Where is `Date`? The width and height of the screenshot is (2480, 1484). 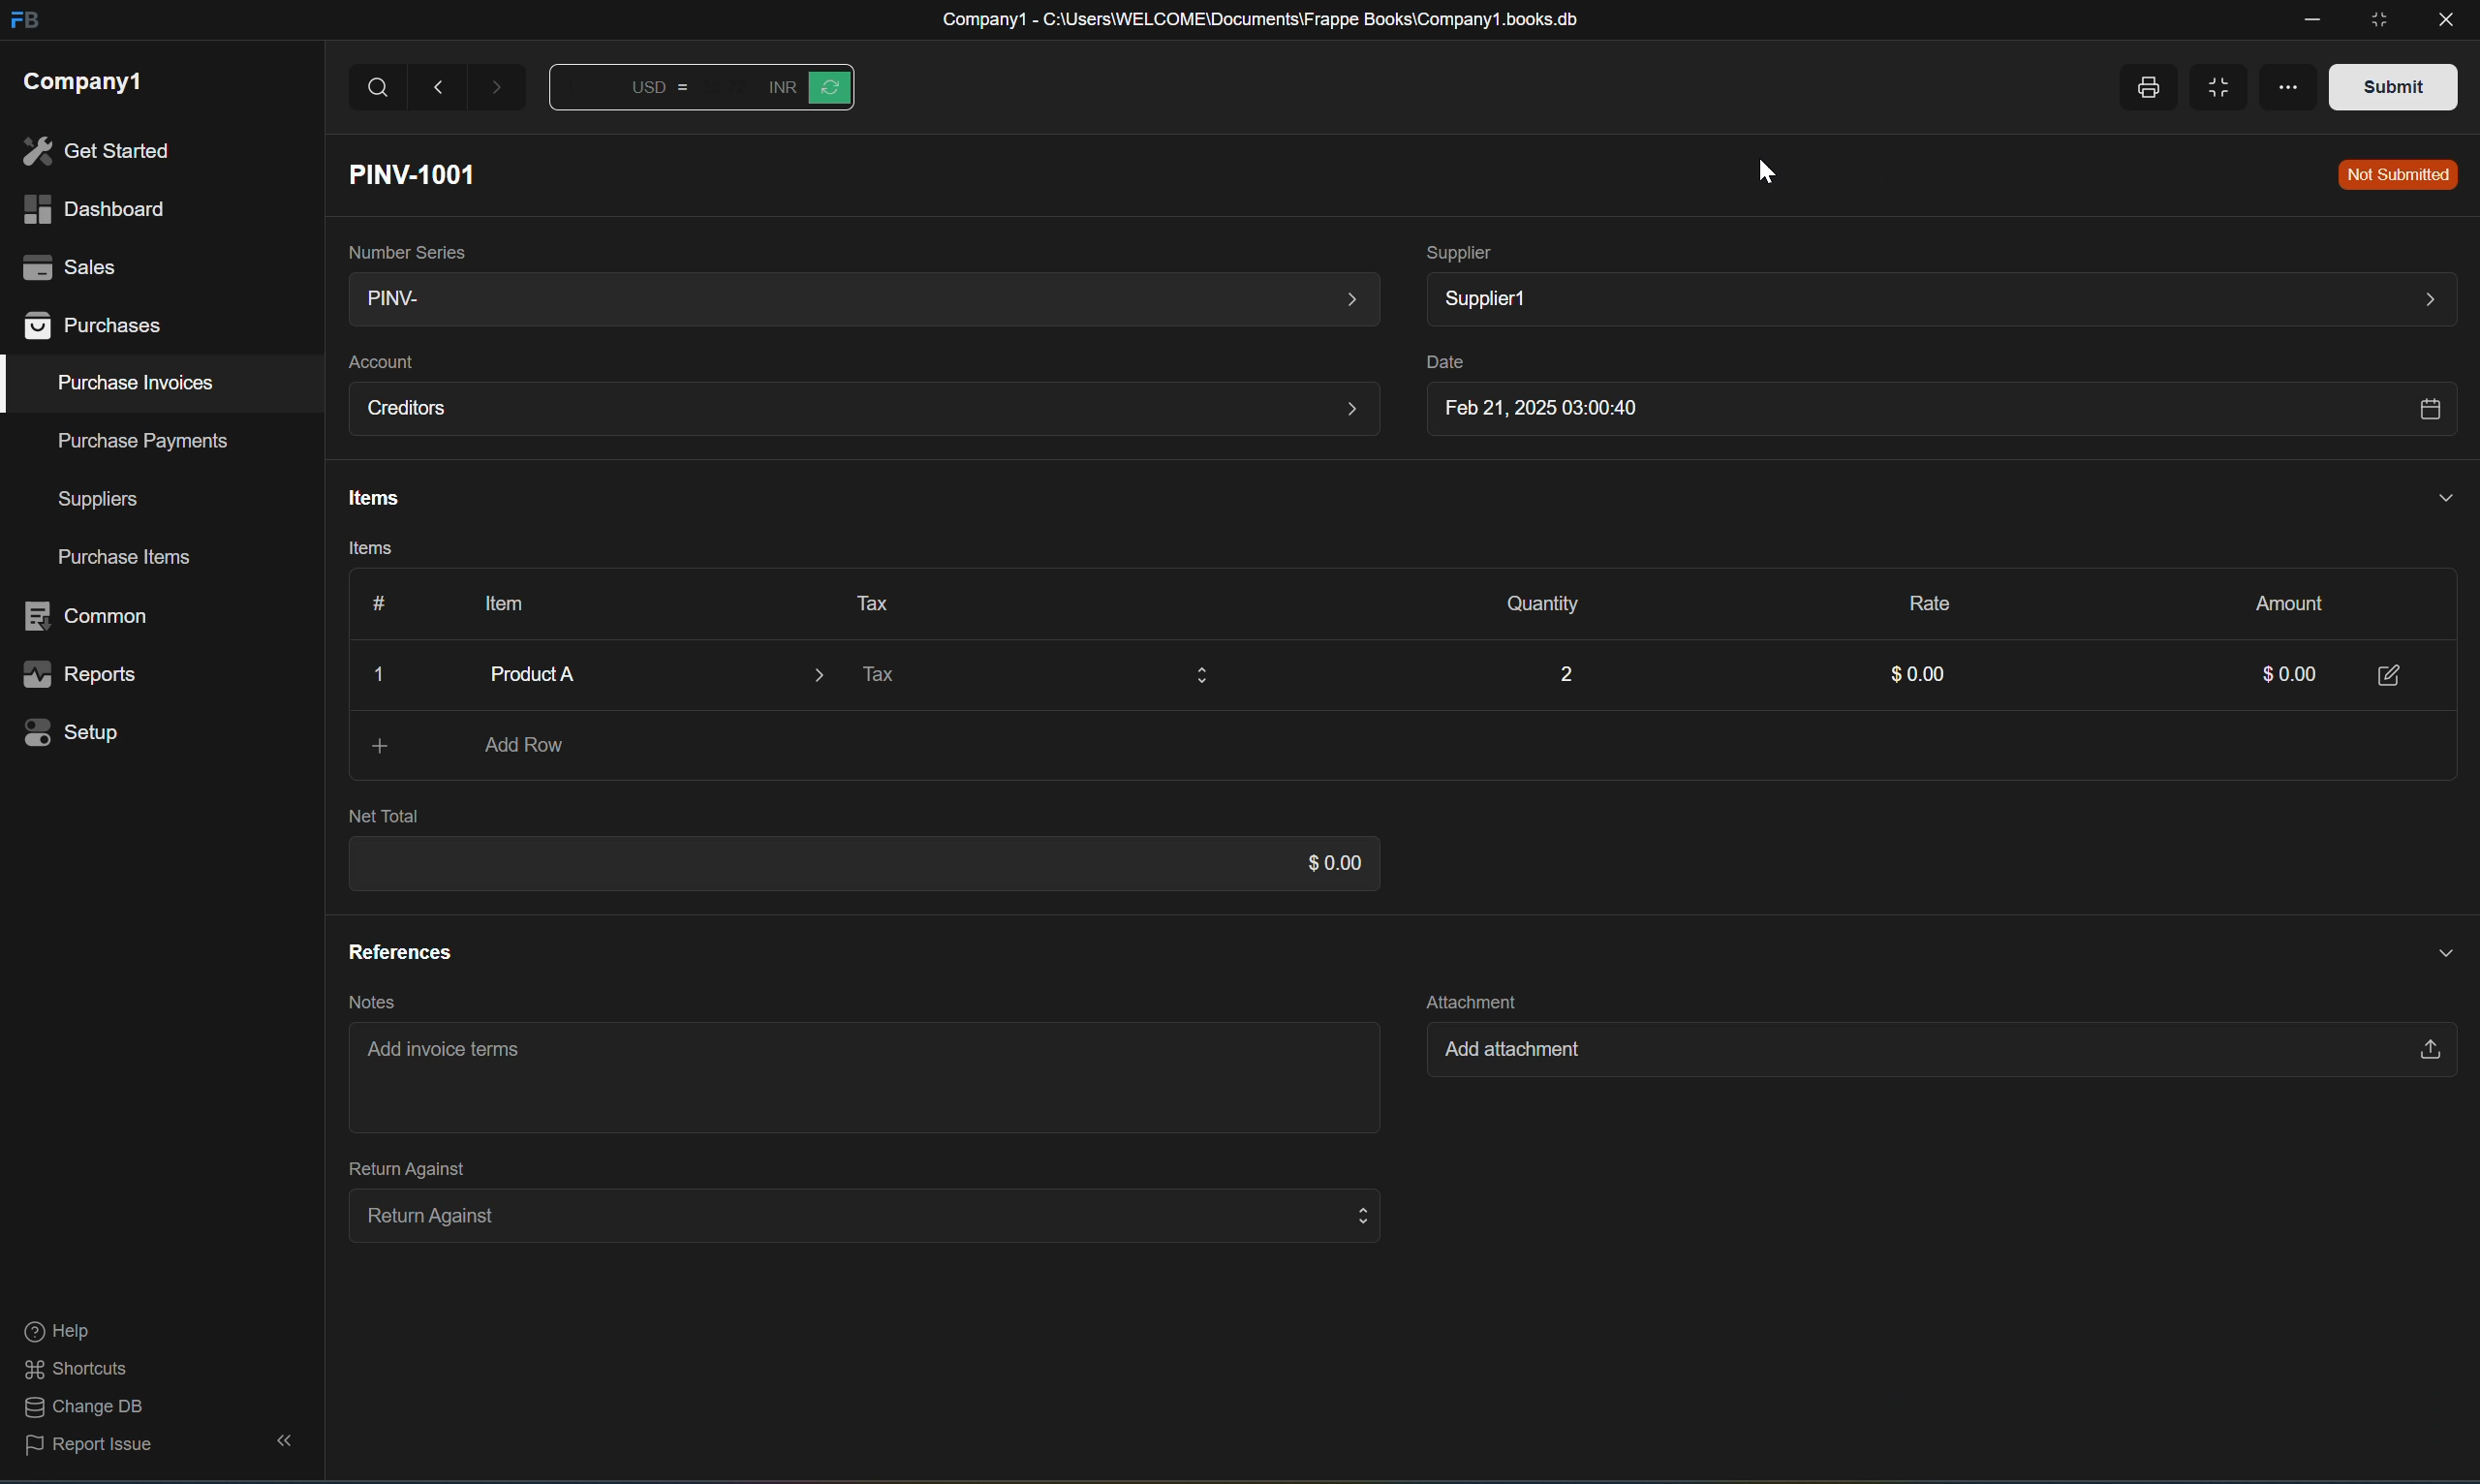 Date is located at coordinates (1439, 363).